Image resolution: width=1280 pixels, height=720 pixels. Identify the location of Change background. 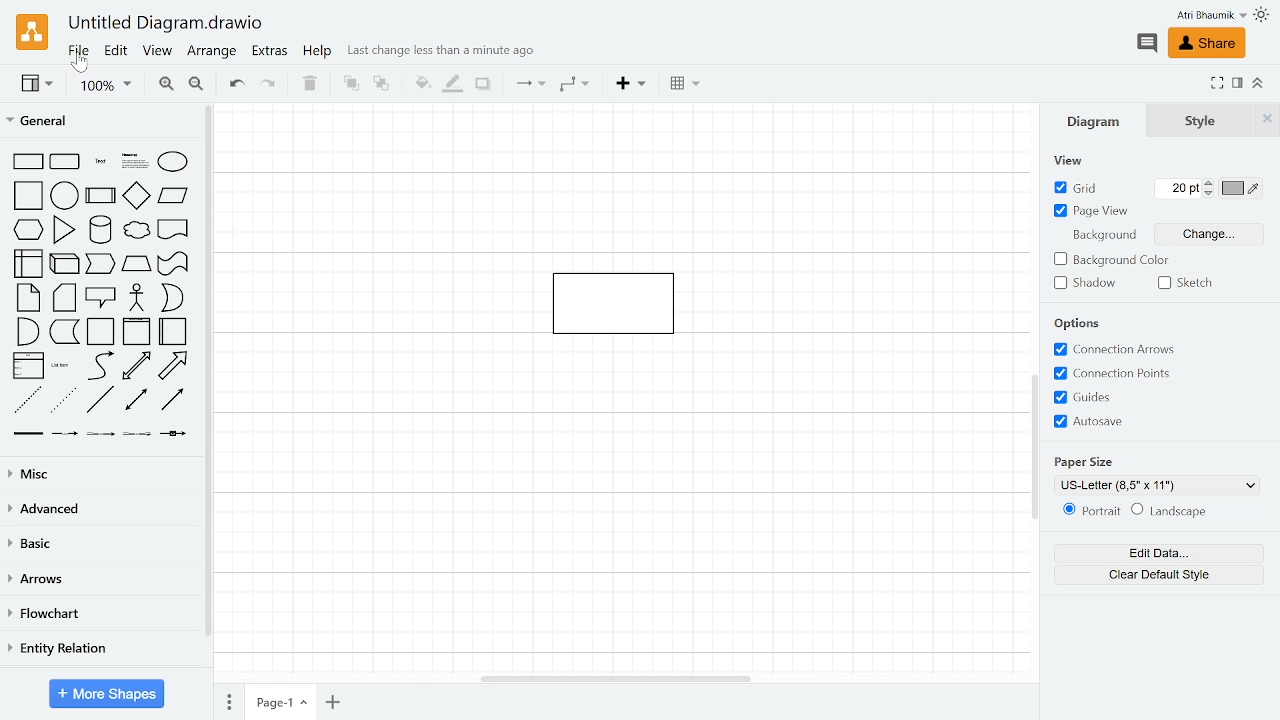
(1208, 234).